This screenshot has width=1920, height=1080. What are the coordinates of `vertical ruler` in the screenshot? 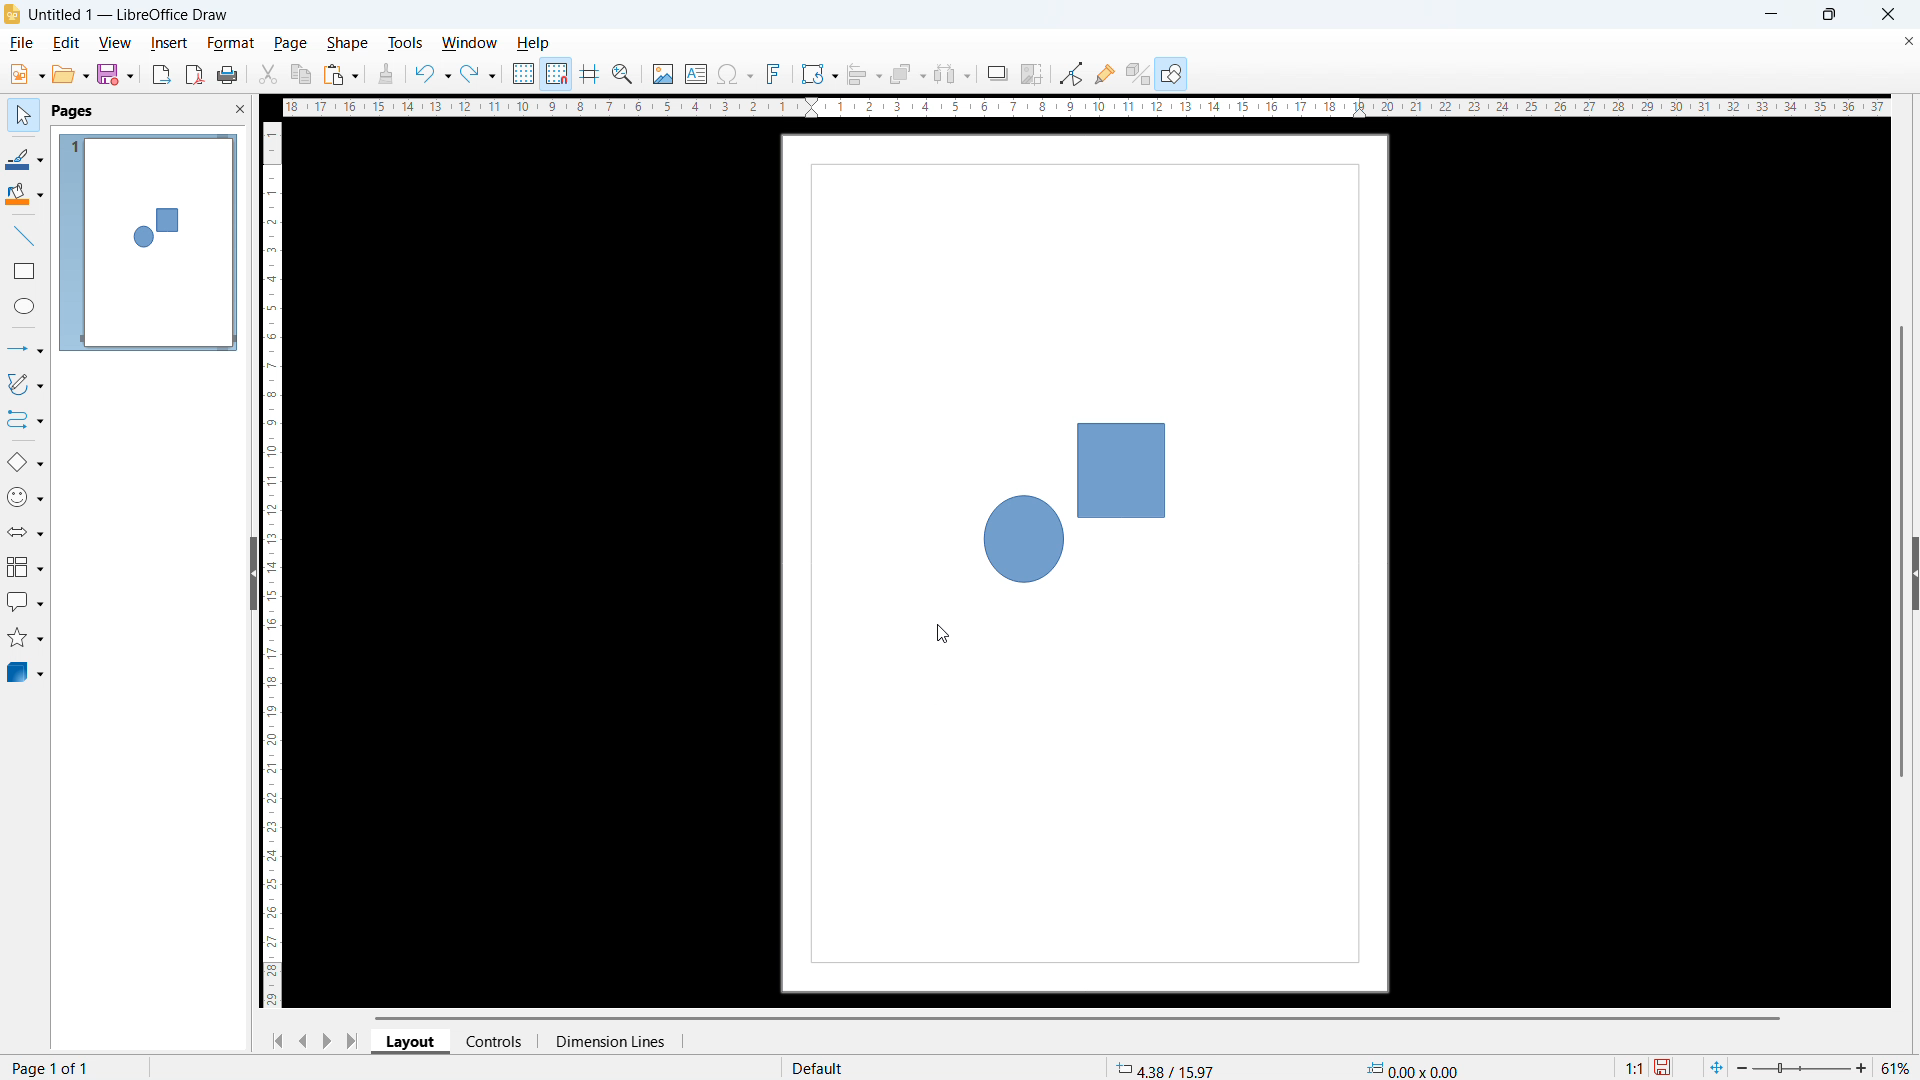 It's located at (270, 565).